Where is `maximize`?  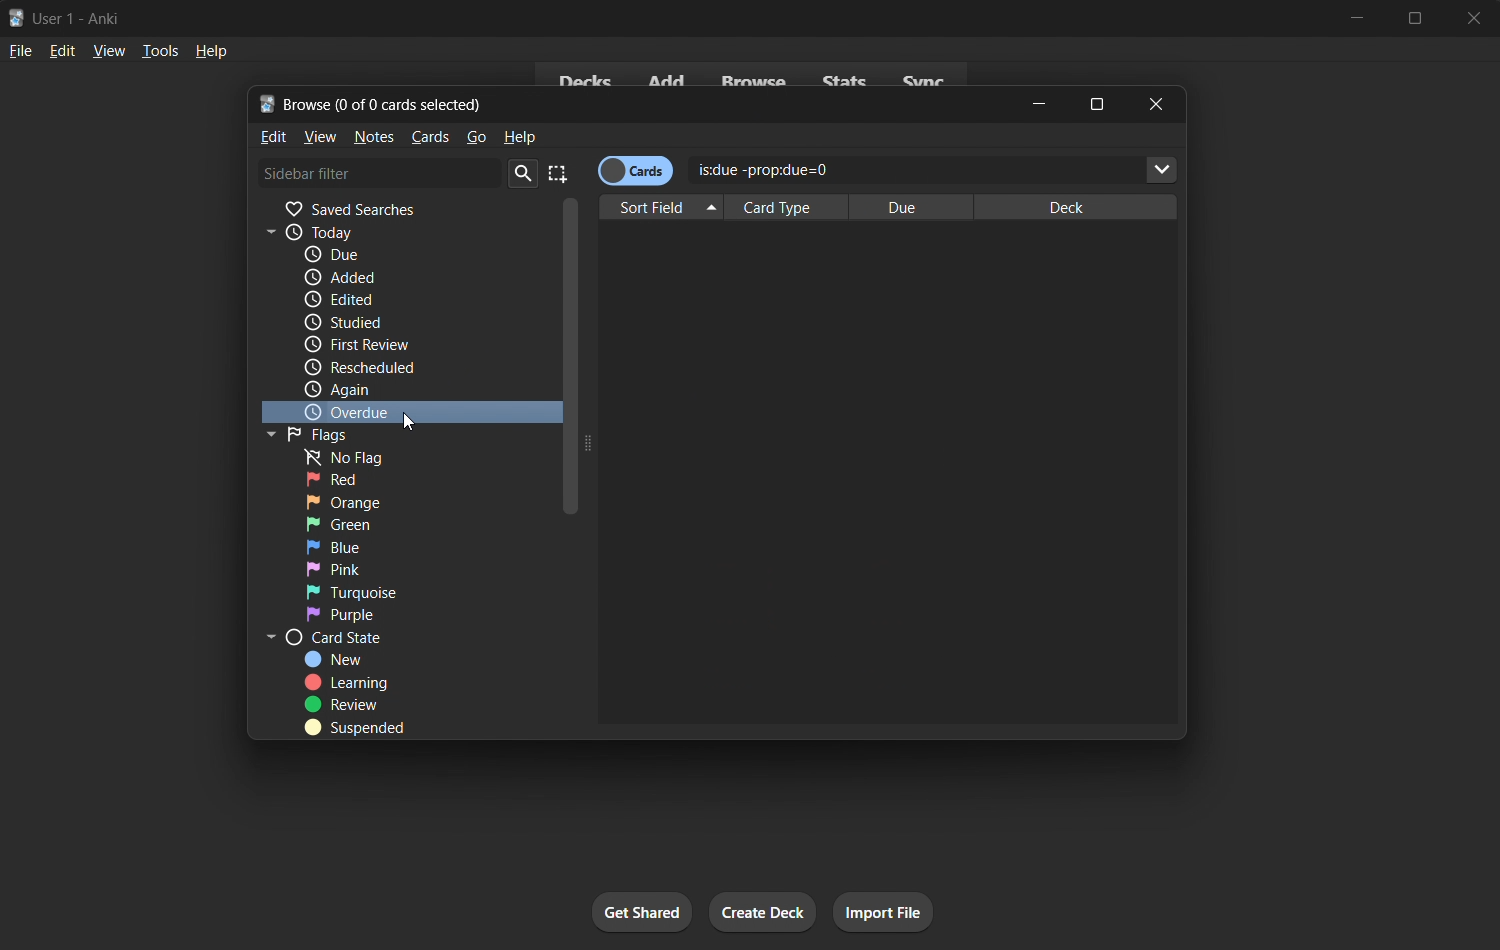
maximize is located at coordinates (1097, 103).